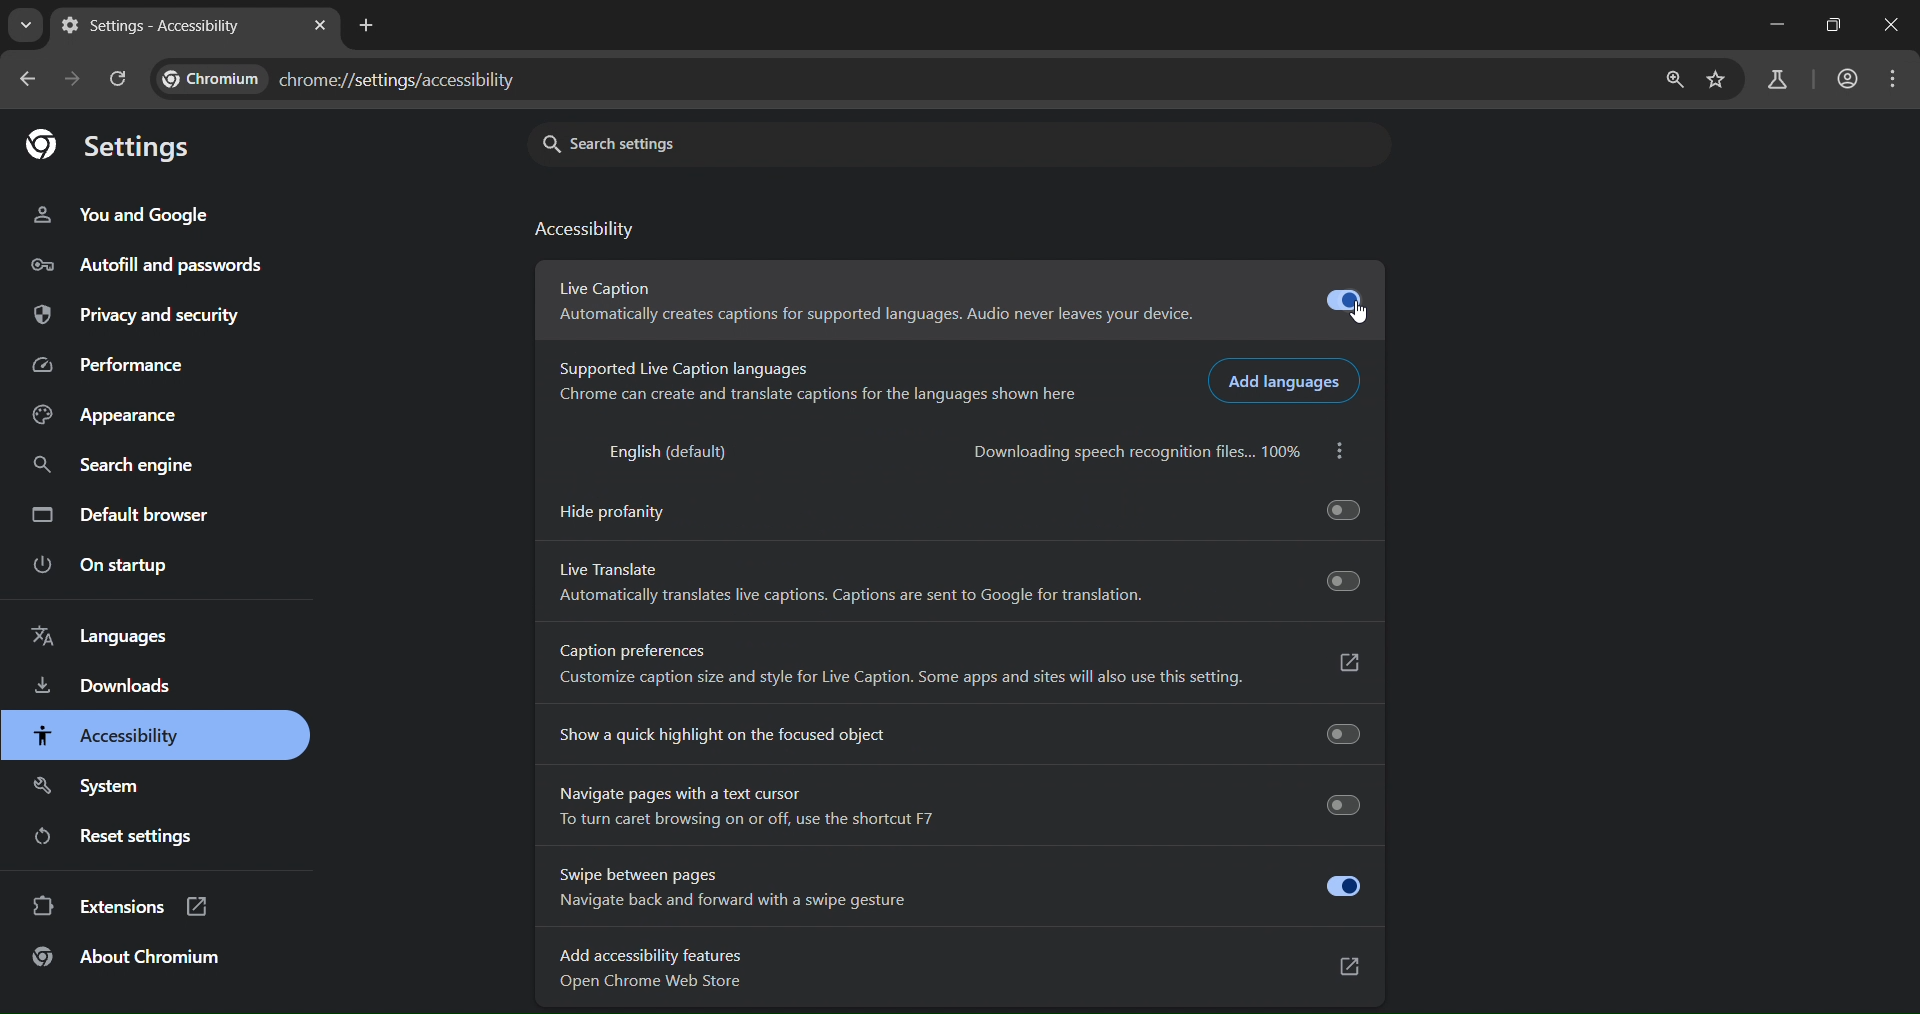  What do you see at coordinates (127, 735) in the screenshot?
I see `accessibility` at bounding box center [127, 735].